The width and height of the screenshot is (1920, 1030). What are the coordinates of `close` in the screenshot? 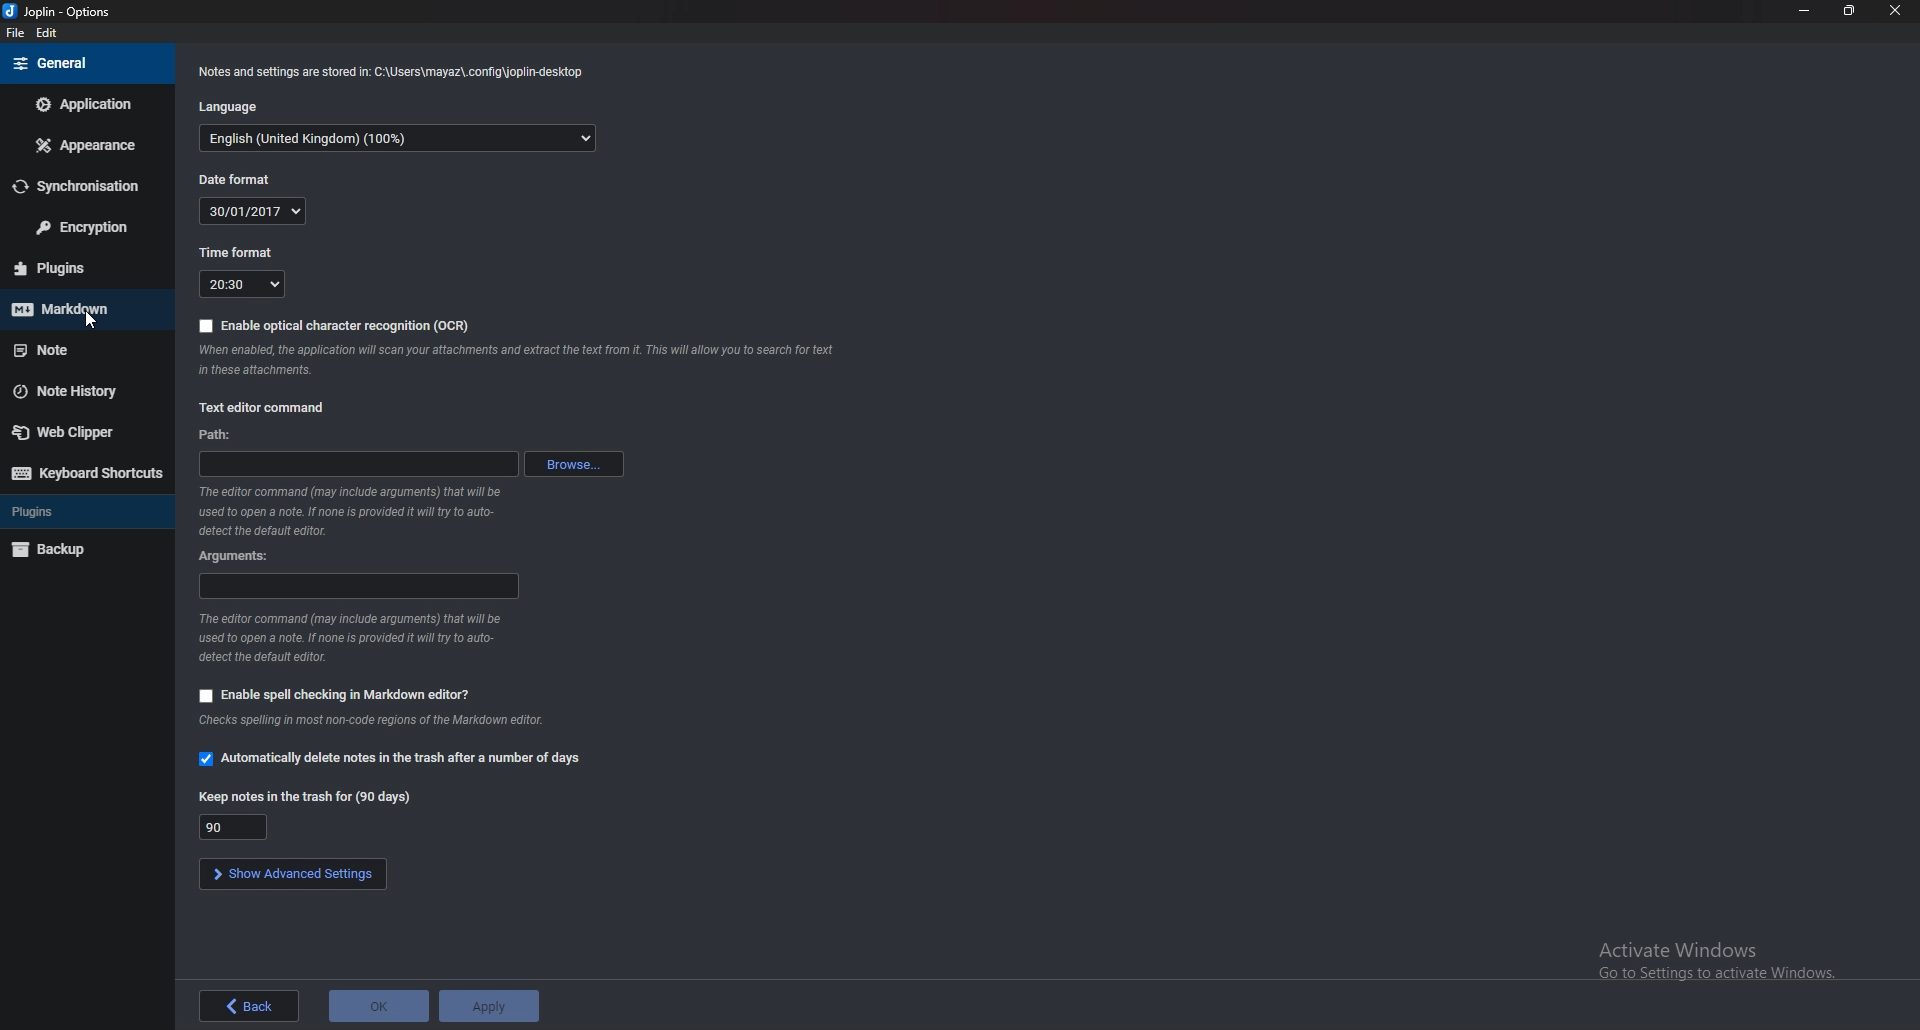 It's located at (1892, 11).